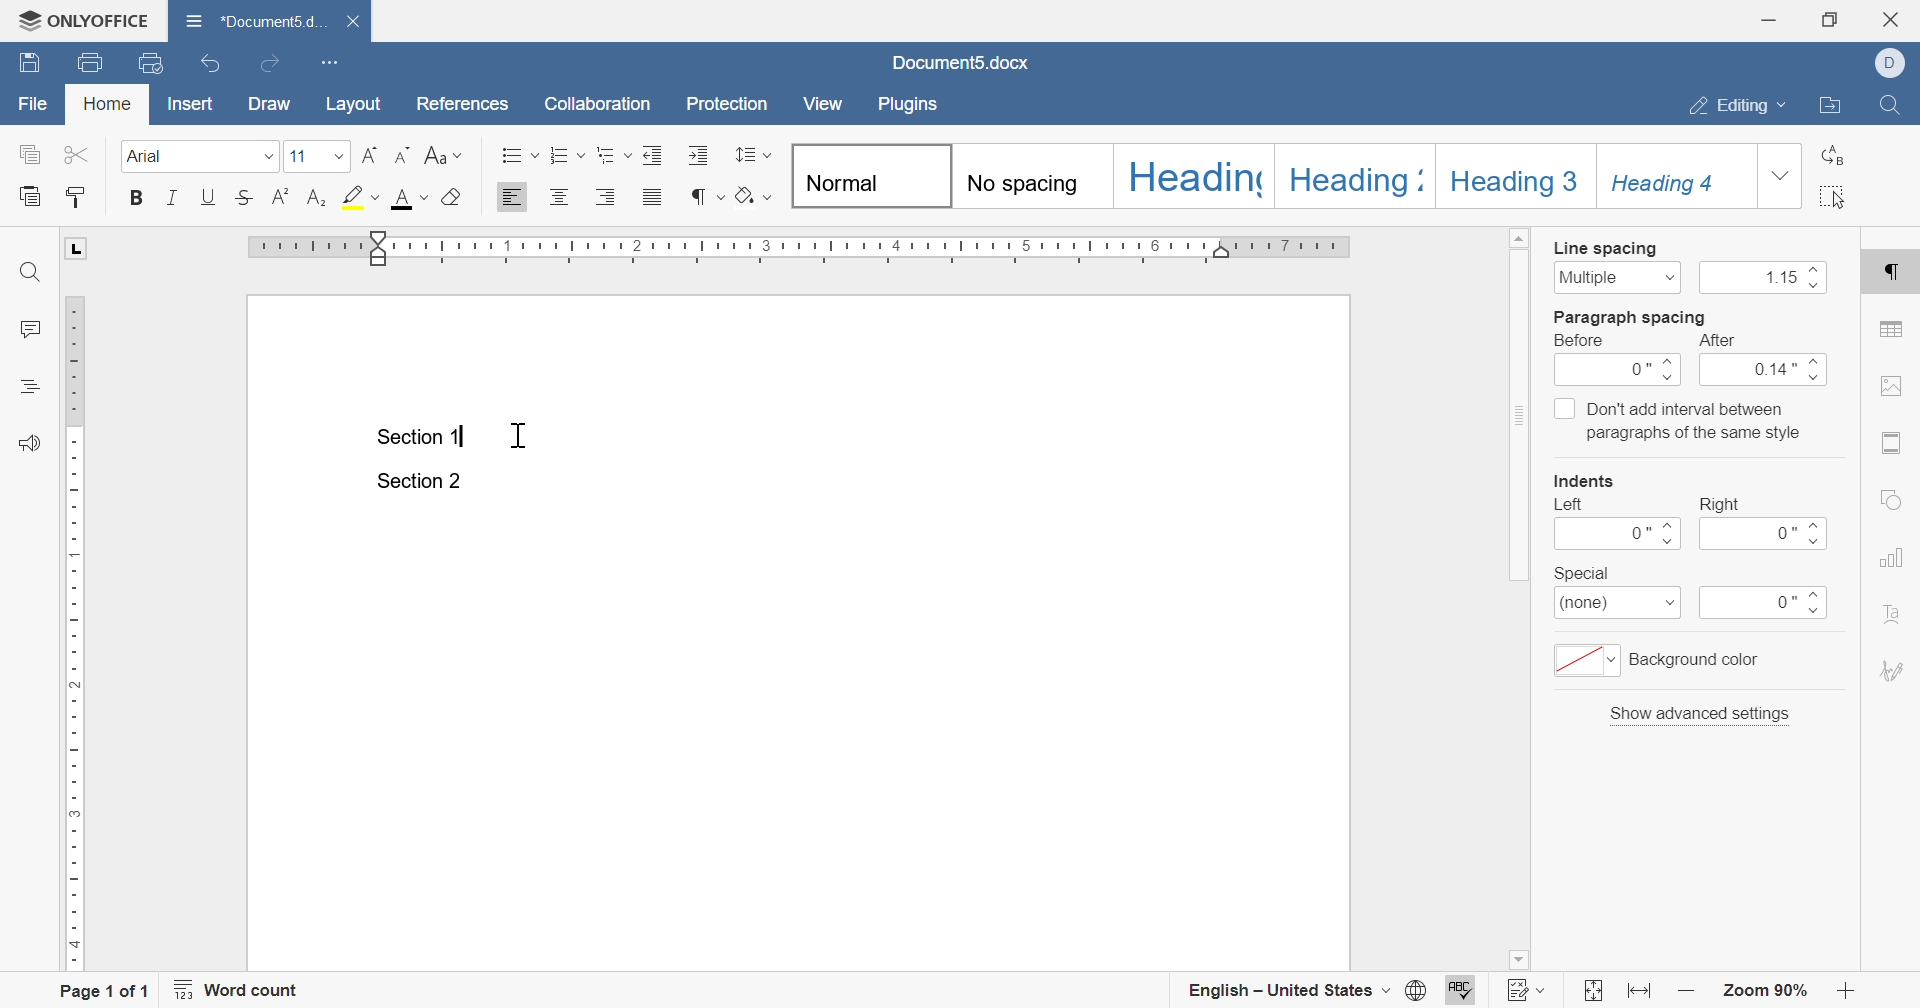  I want to click on page 1 of 1, so click(109, 989).